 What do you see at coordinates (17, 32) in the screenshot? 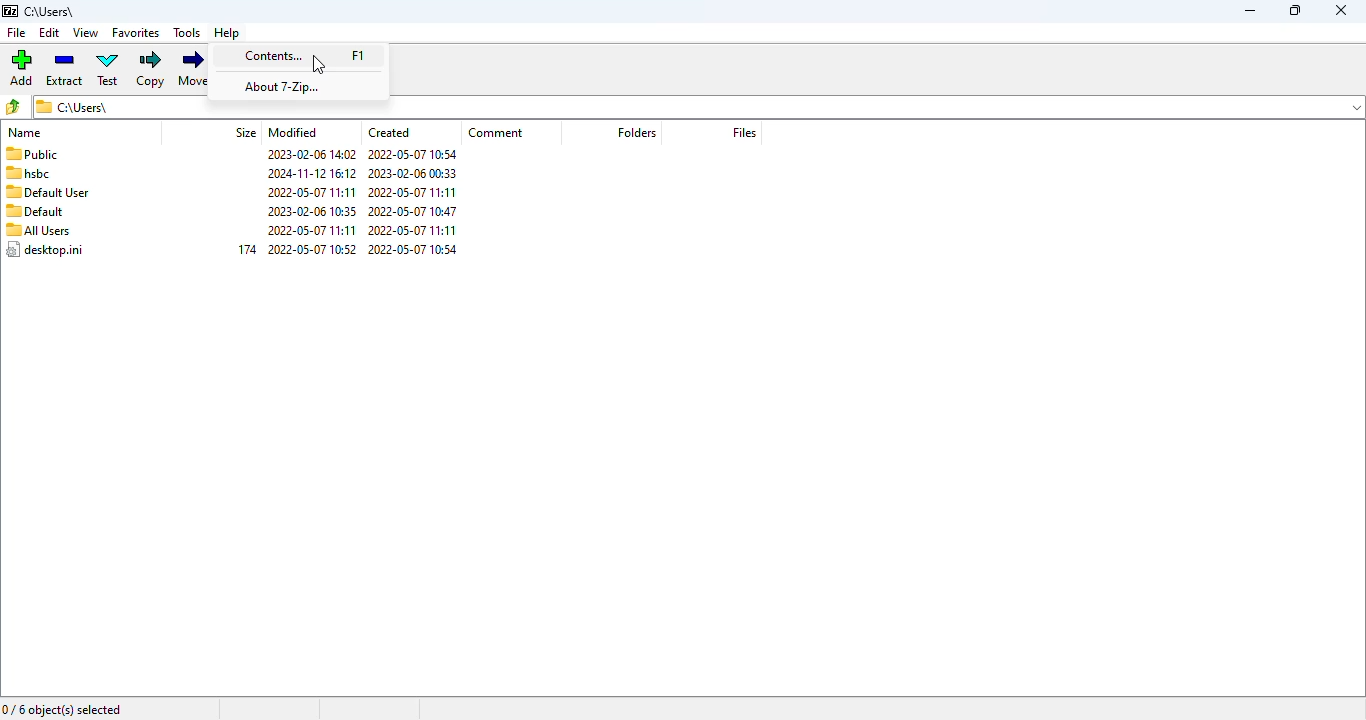
I see `file` at bounding box center [17, 32].